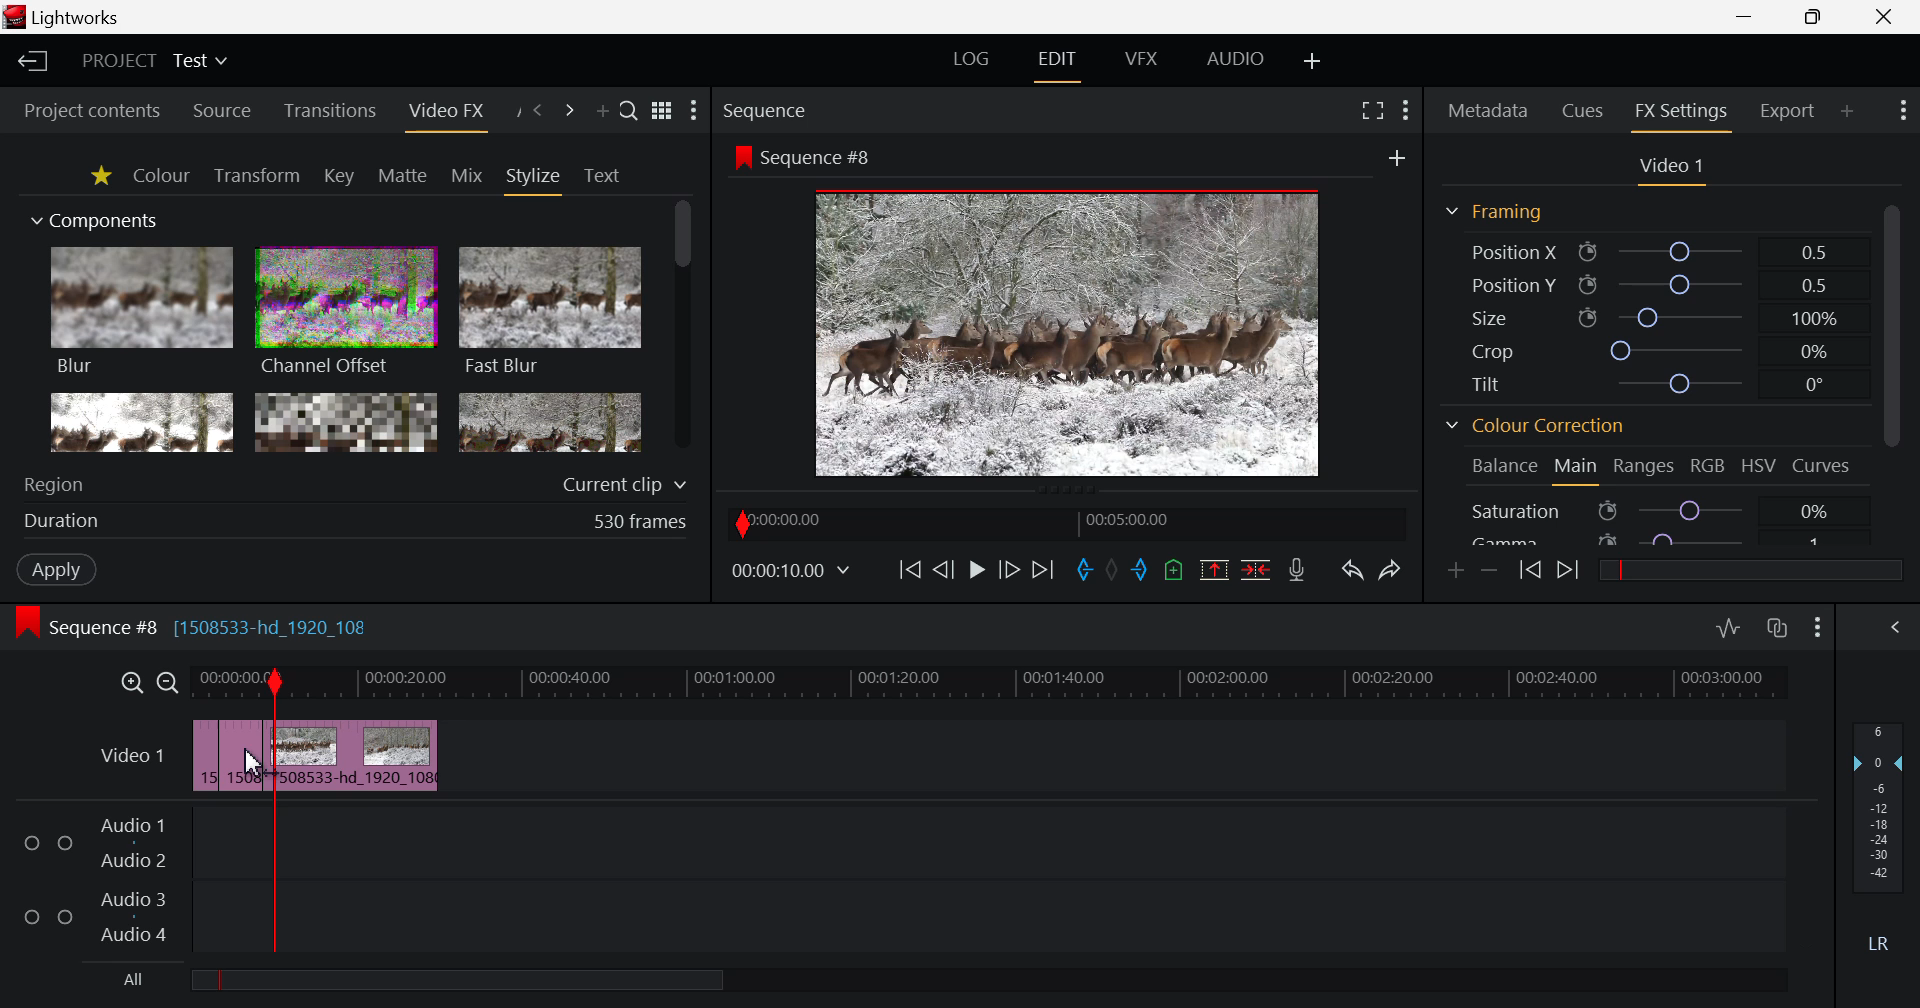  What do you see at coordinates (223, 110) in the screenshot?
I see `Source` at bounding box center [223, 110].